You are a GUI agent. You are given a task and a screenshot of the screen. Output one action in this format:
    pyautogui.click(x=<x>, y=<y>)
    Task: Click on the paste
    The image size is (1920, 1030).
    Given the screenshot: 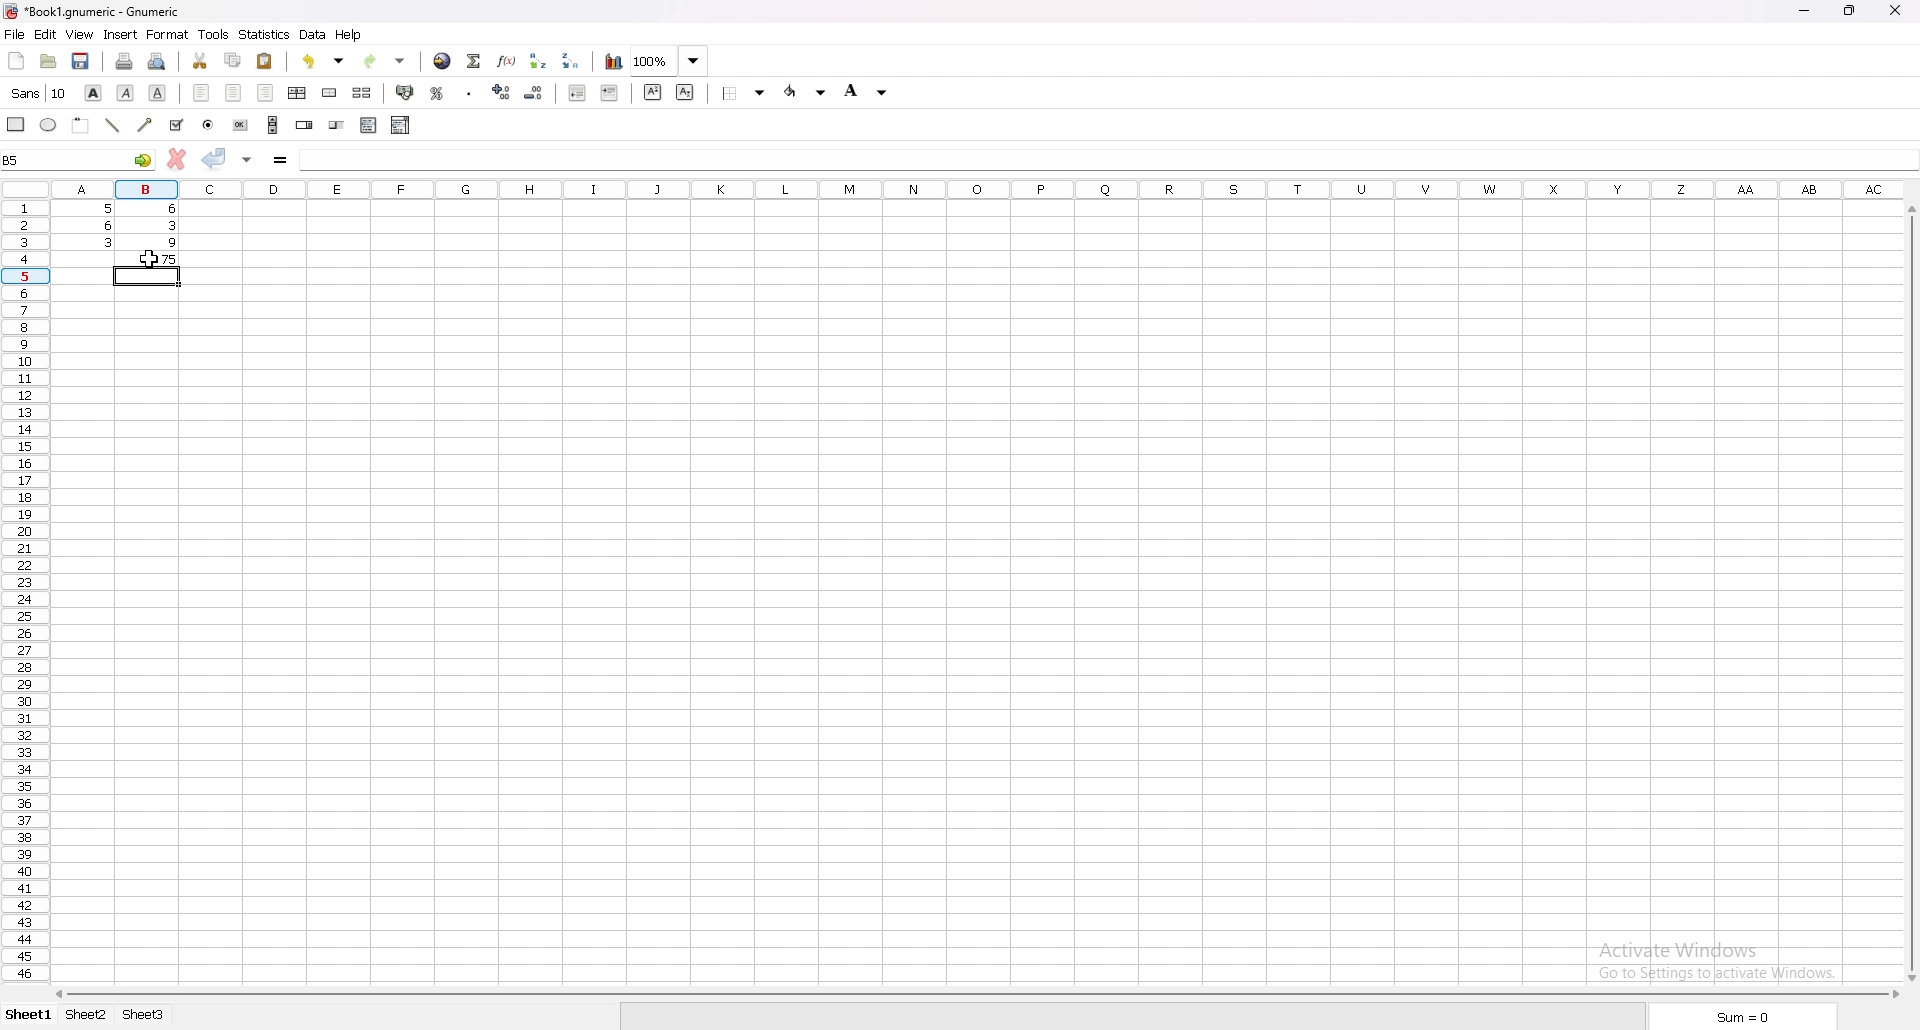 What is the action you would take?
    pyautogui.click(x=266, y=60)
    